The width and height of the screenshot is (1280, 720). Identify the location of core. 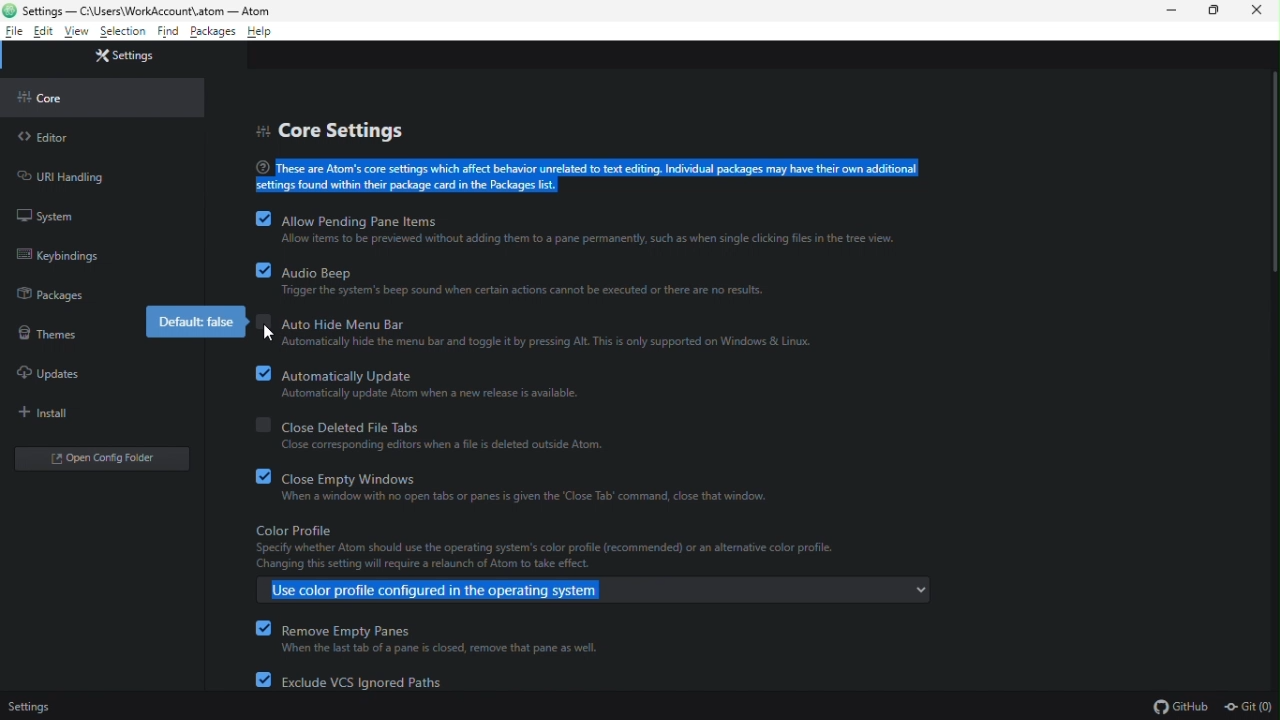
(49, 99).